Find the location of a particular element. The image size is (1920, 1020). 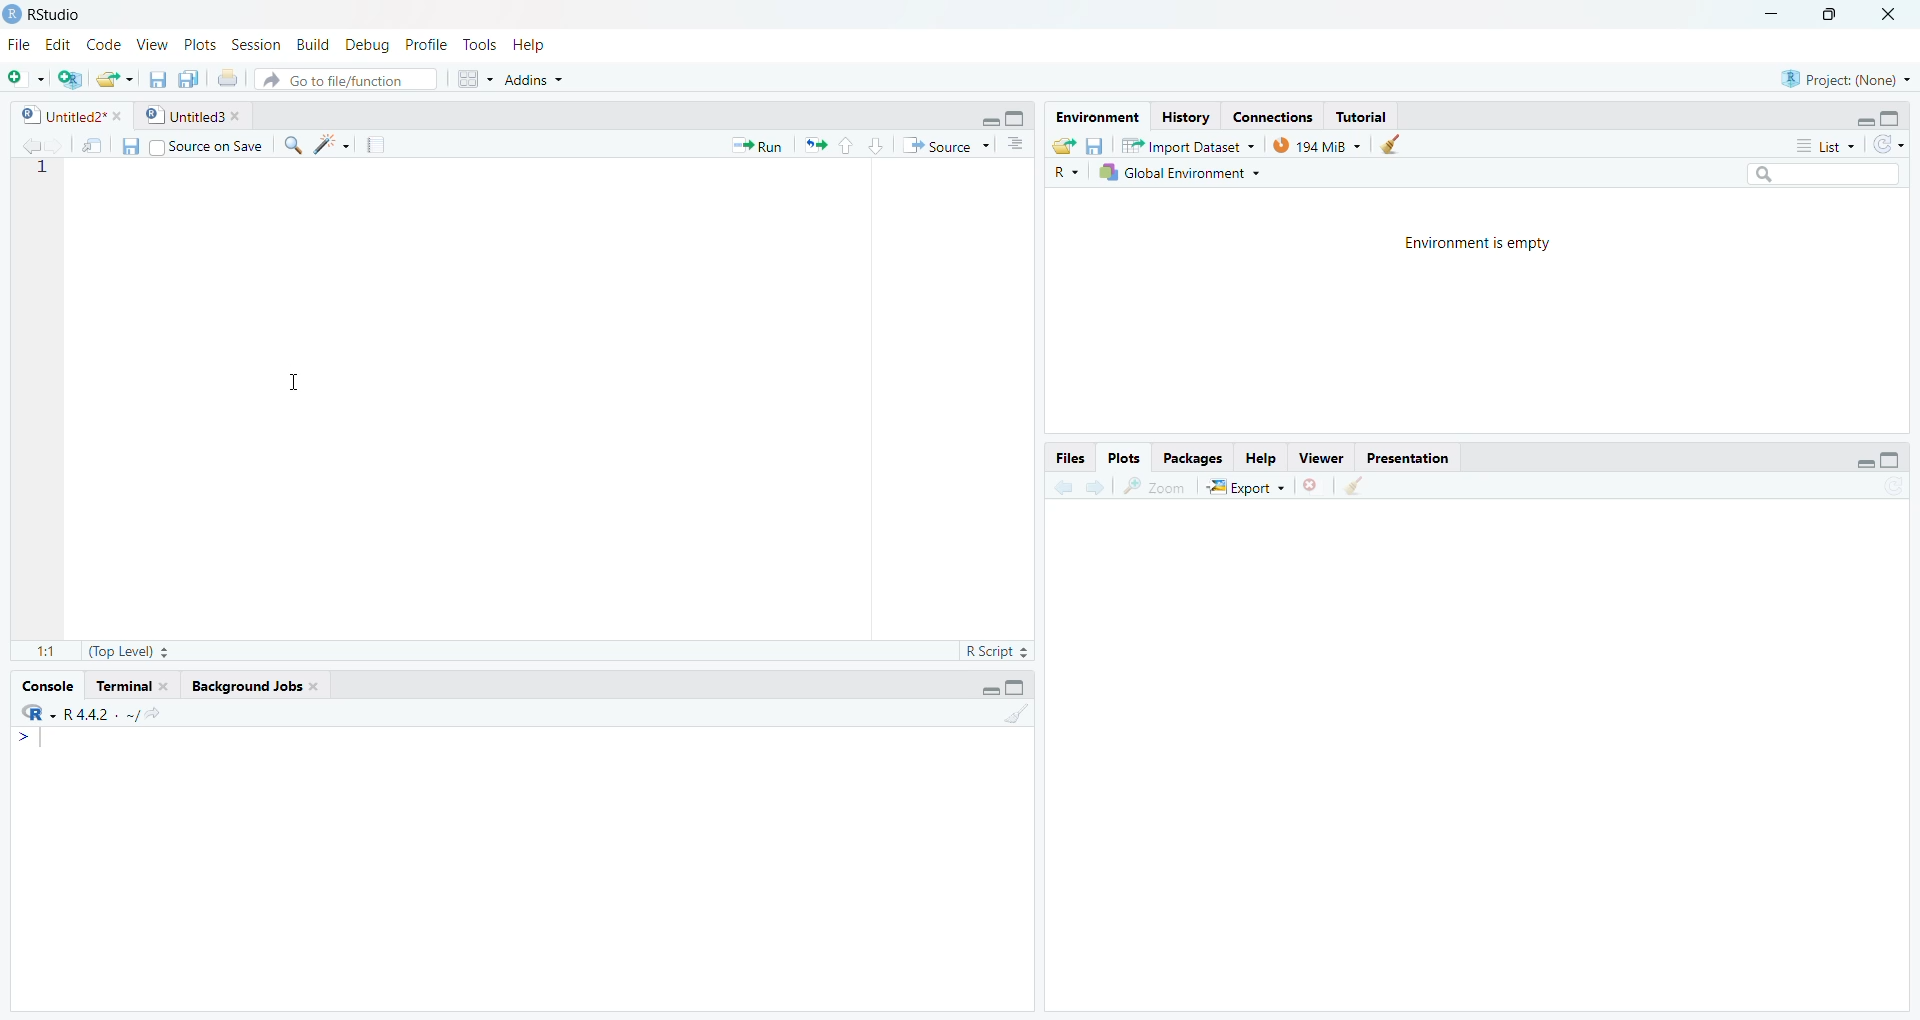

re-run the previoude code is located at coordinates (815, 146).